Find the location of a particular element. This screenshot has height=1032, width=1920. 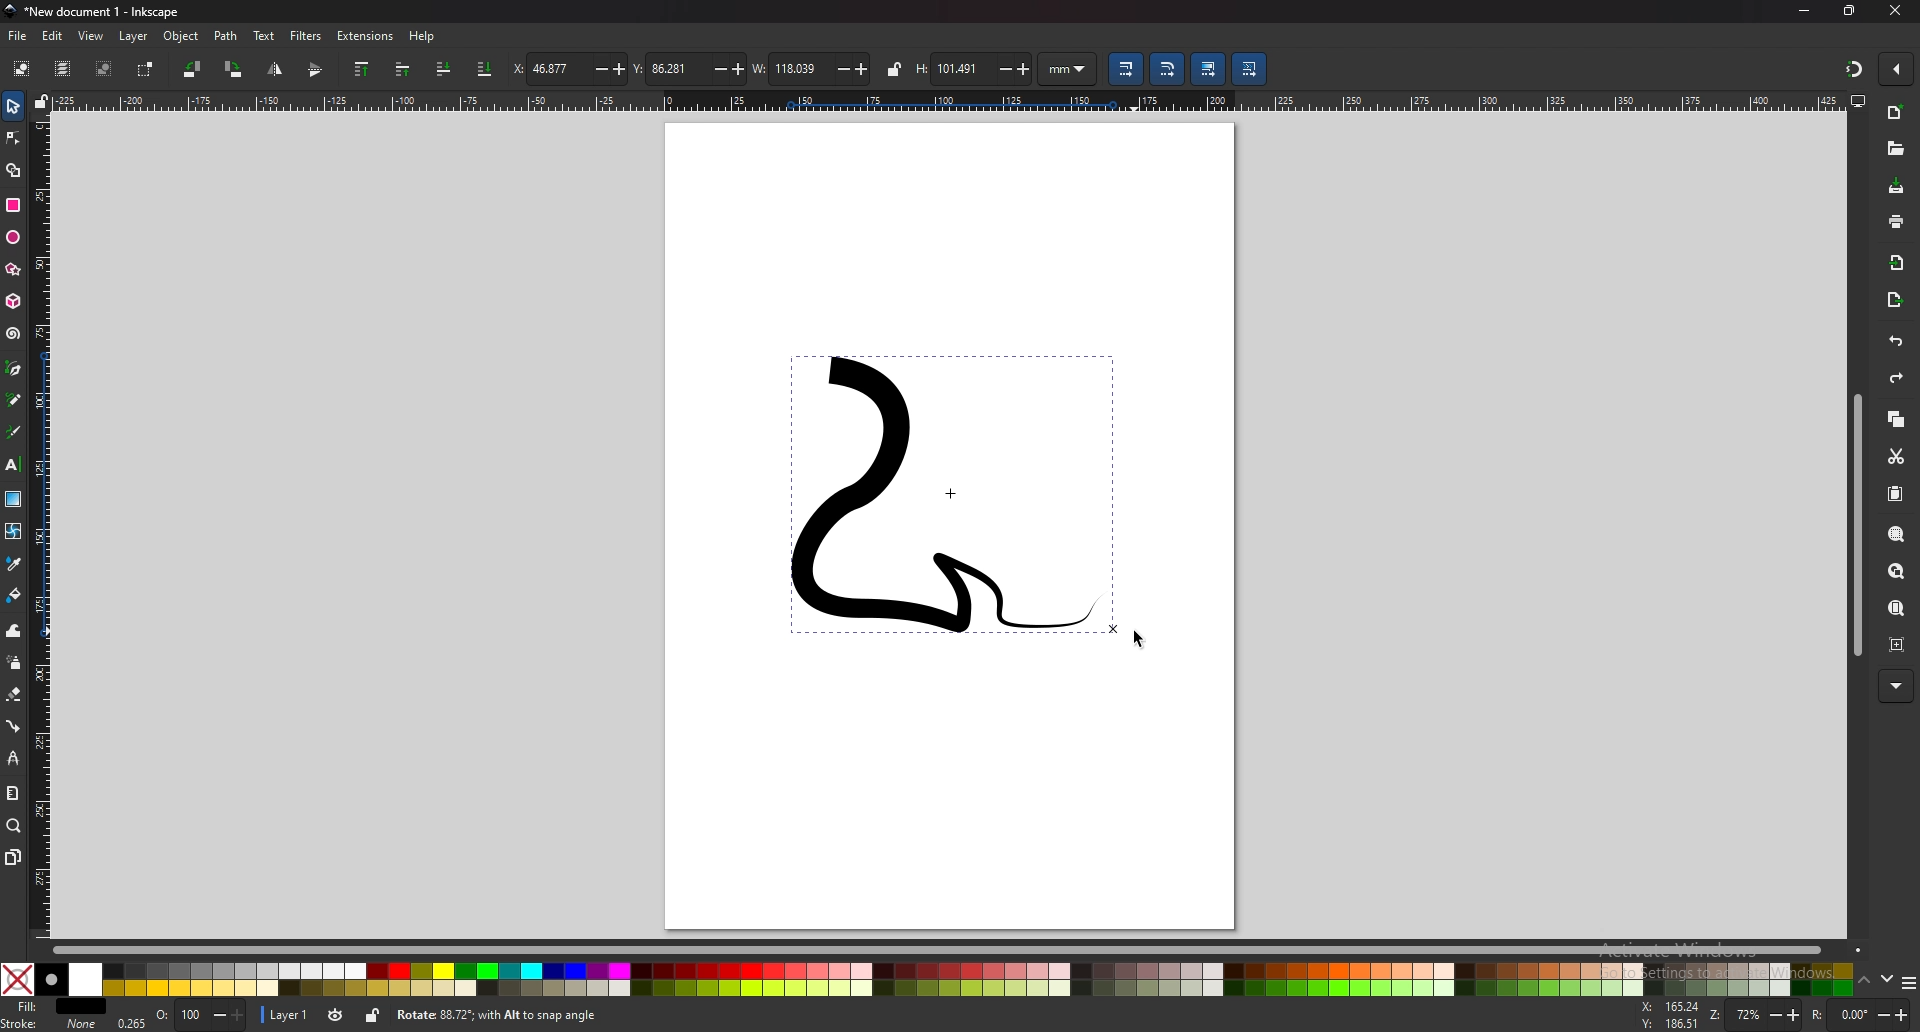

MORE is located at coordinates (1895, 684).